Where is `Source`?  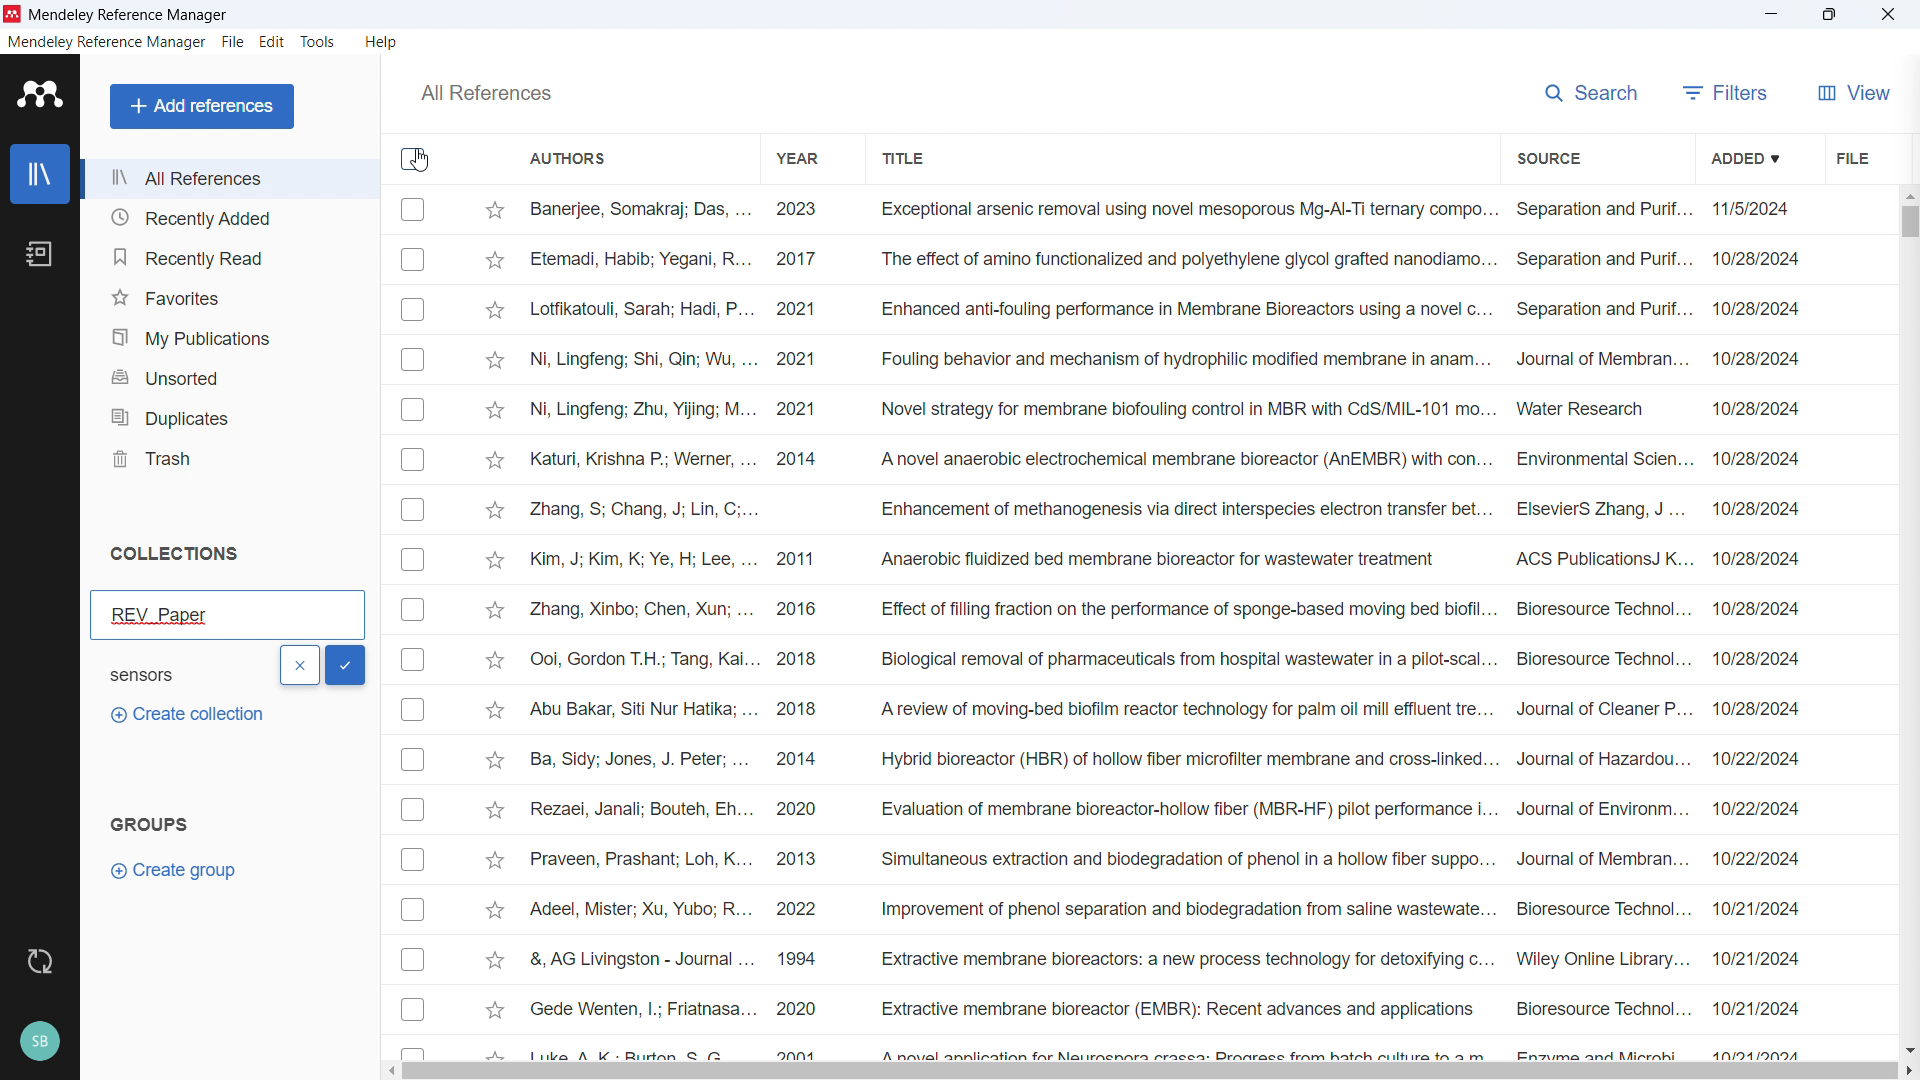
Source is located at coordinates (1550, 156).